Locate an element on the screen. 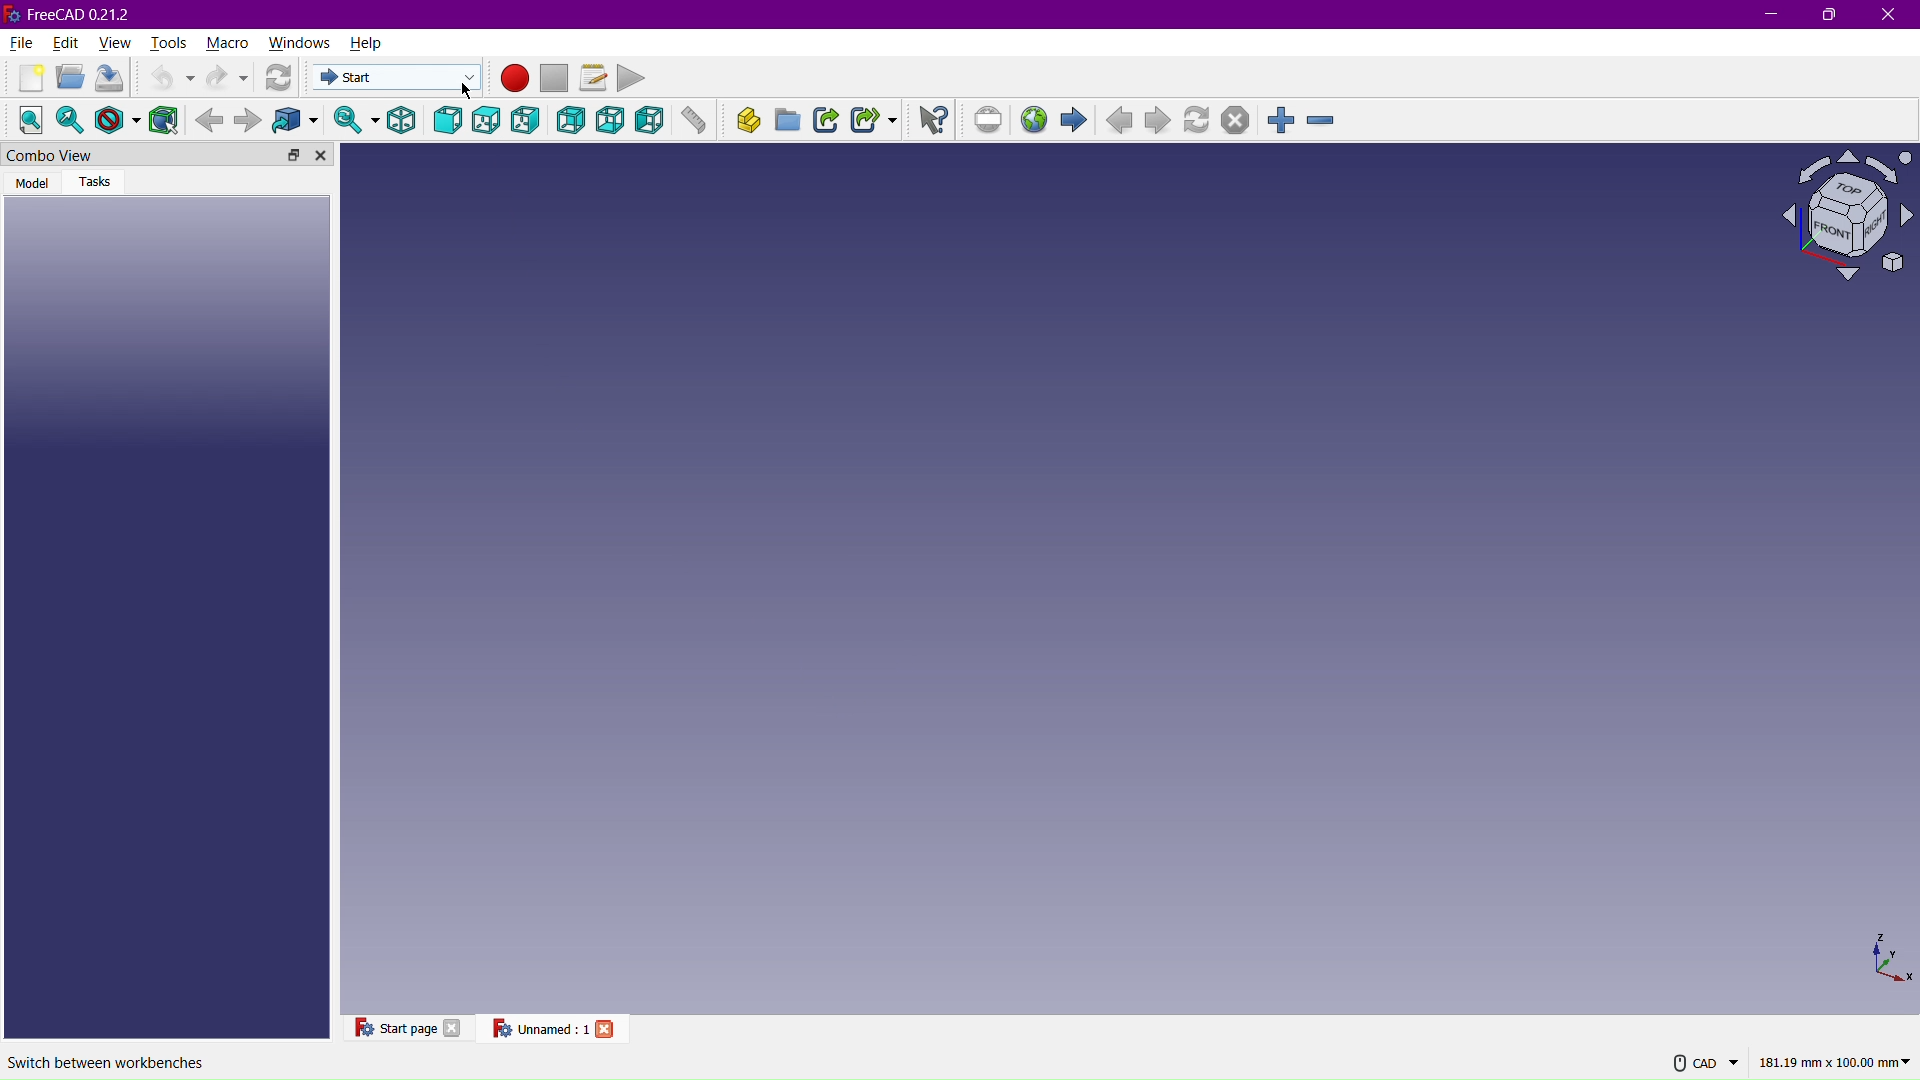  Unnamed : 1 is located at coordinates (536, 1027).